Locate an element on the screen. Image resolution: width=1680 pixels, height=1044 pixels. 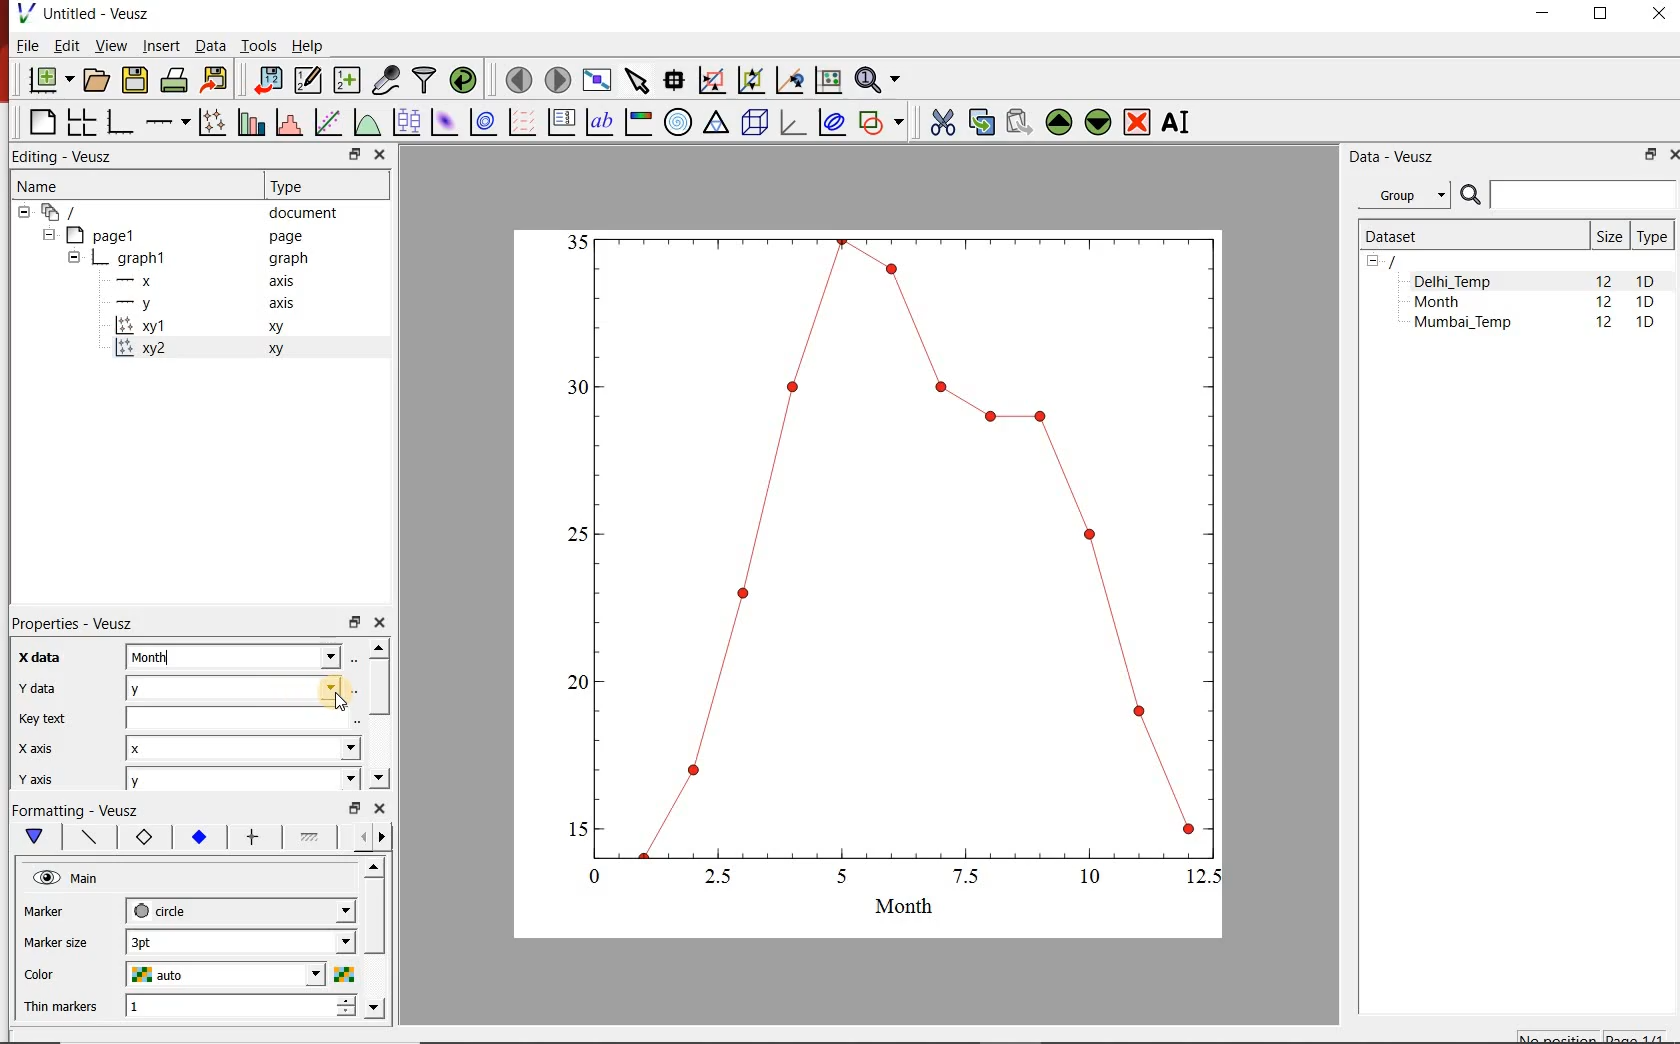
x-data is located at coordinates (42, 657).